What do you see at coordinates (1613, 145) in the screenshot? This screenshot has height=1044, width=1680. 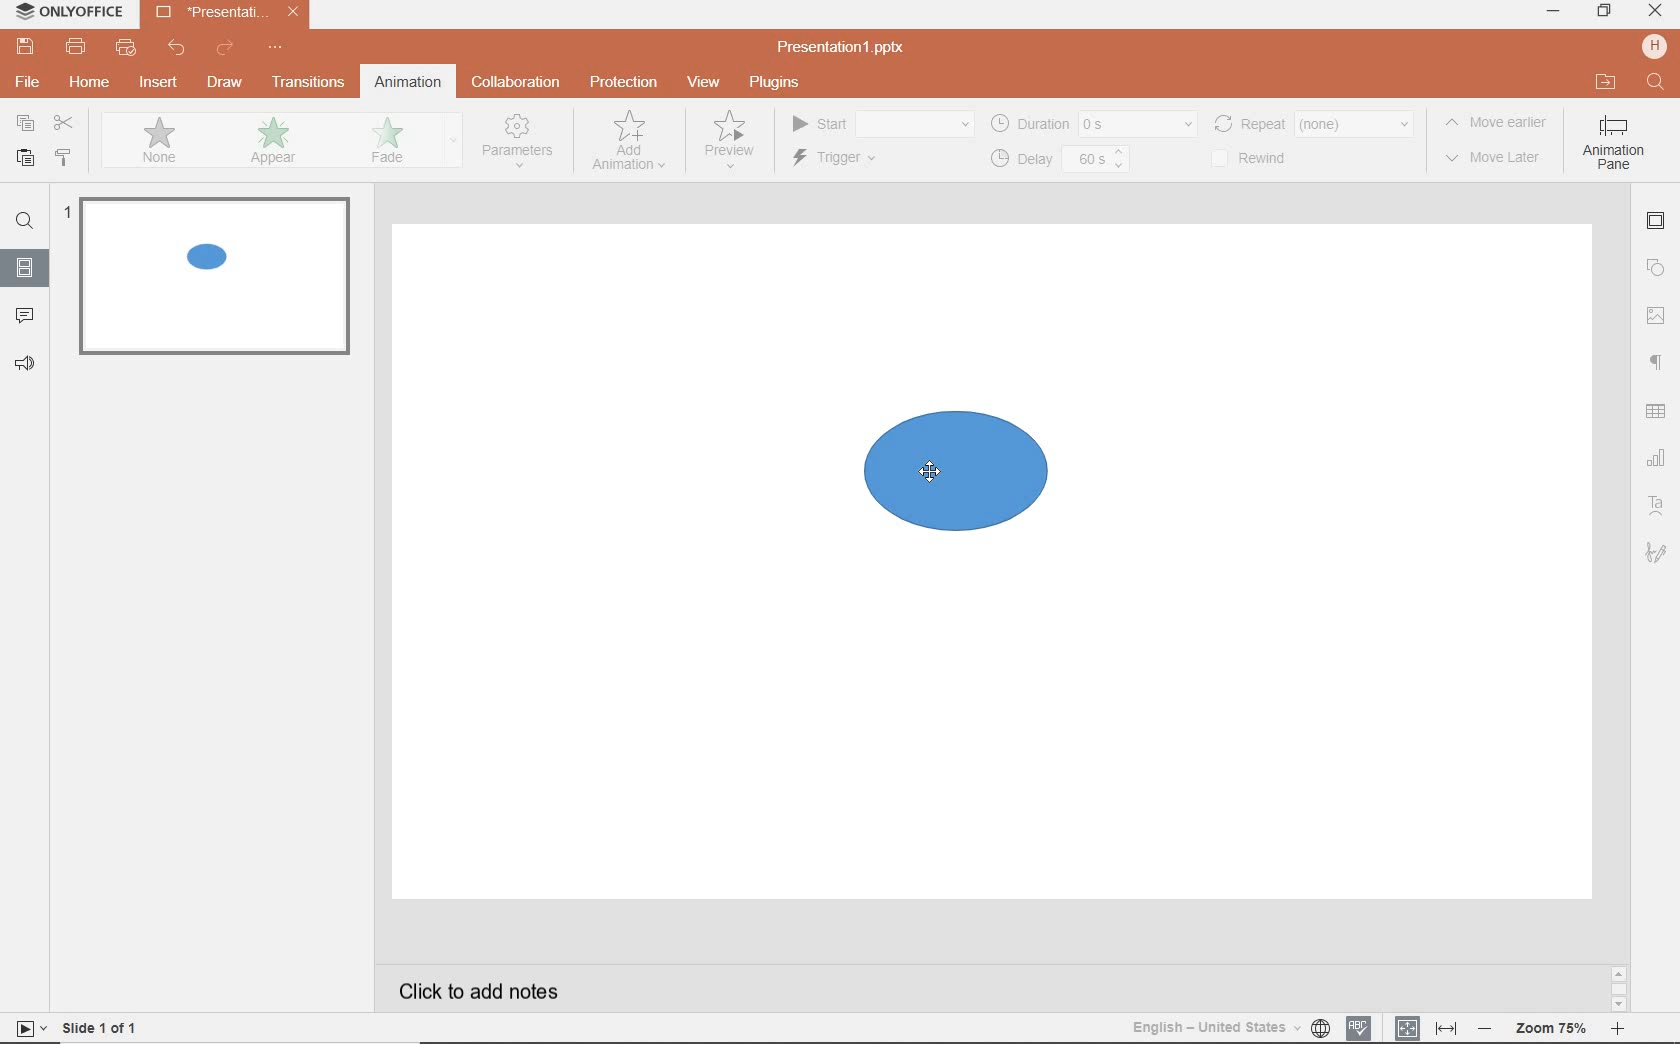 I see `Animation pane` at bounding box center [1613, 145].